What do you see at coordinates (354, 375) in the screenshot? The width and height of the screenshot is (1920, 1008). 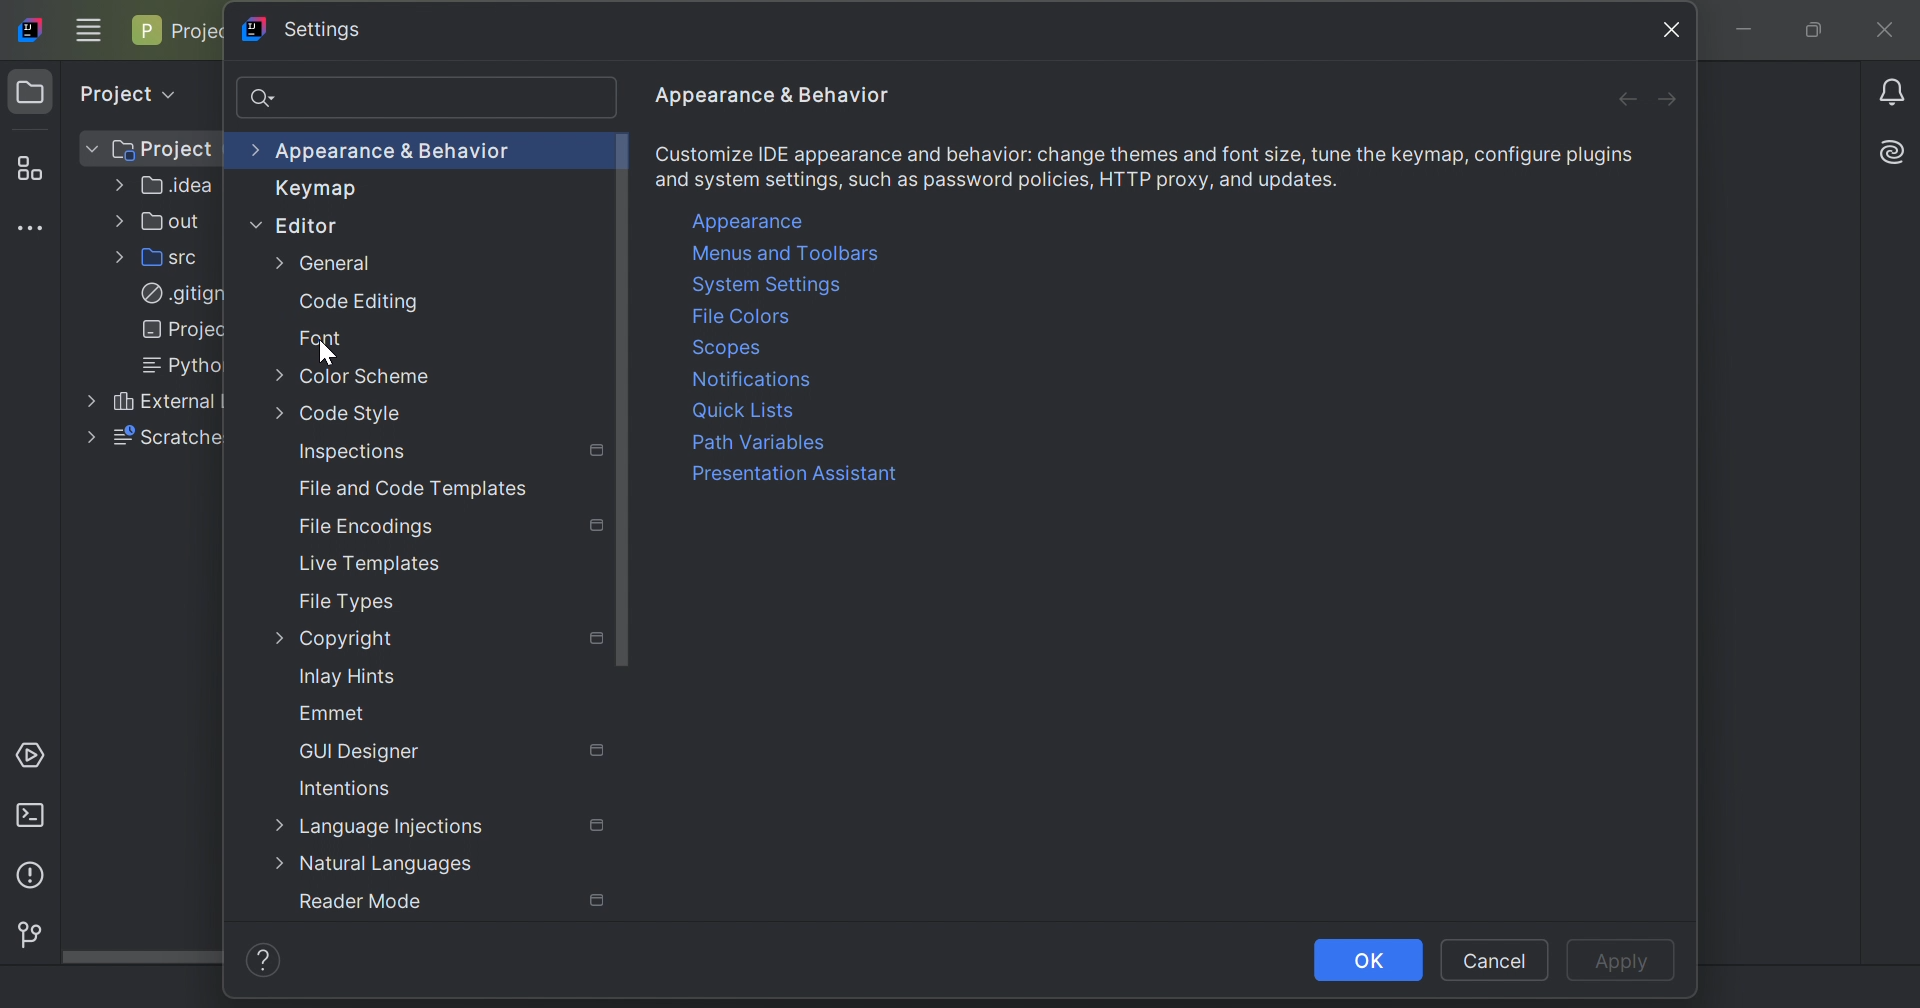 I see `Color scheme` at bounding box center [354, 375].